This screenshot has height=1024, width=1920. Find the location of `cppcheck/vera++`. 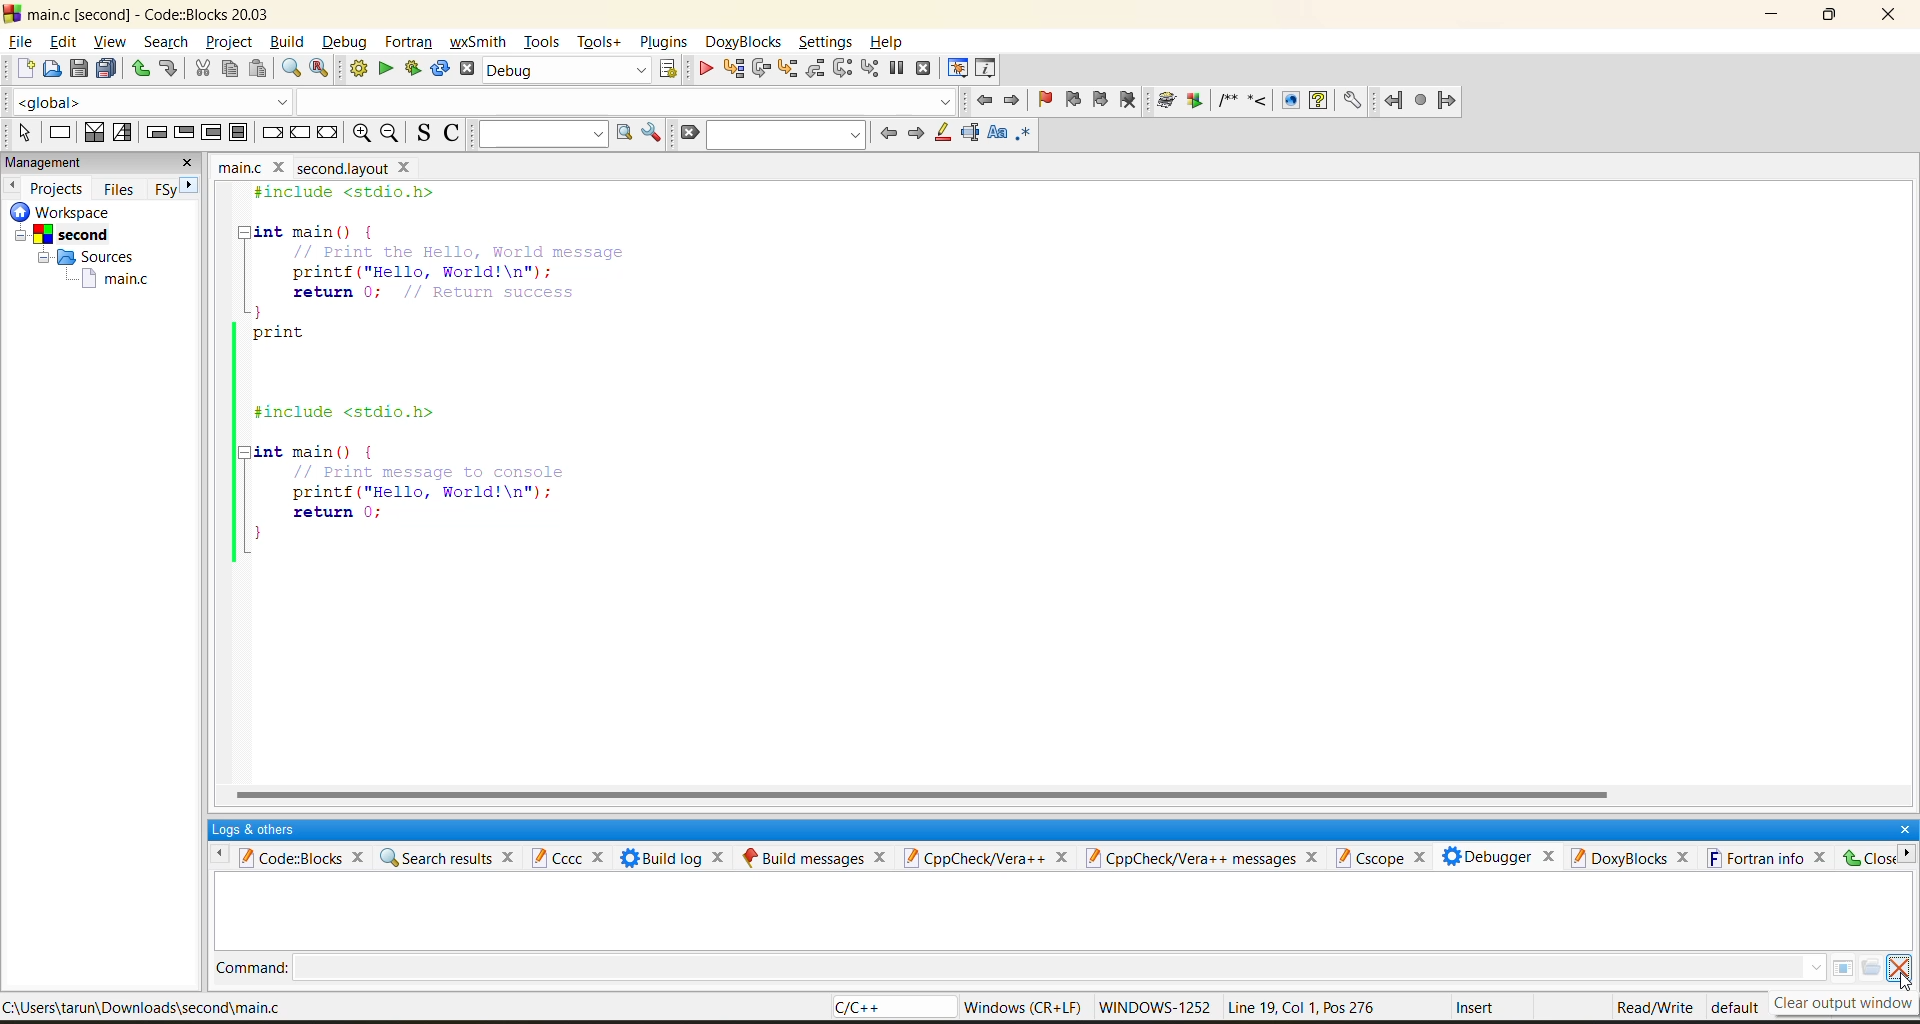

cppcheck/vera++ is located at coordinates (995, 856).